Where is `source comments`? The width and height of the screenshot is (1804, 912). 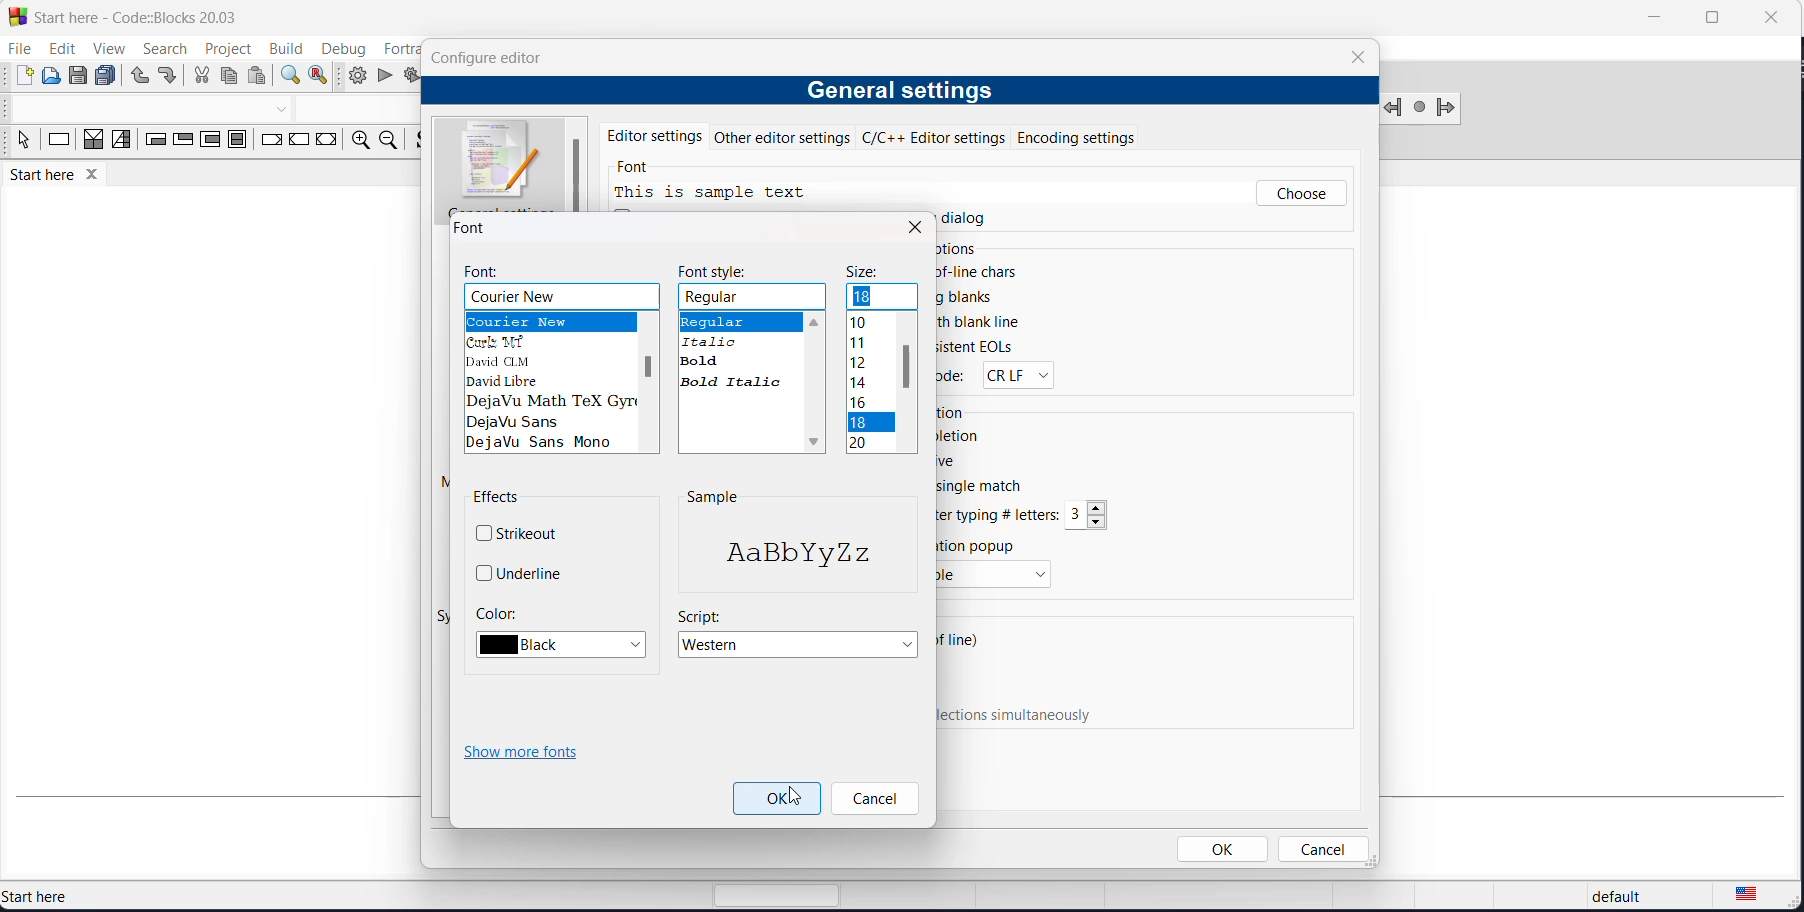 source comments is located at coordinates (418, 143).